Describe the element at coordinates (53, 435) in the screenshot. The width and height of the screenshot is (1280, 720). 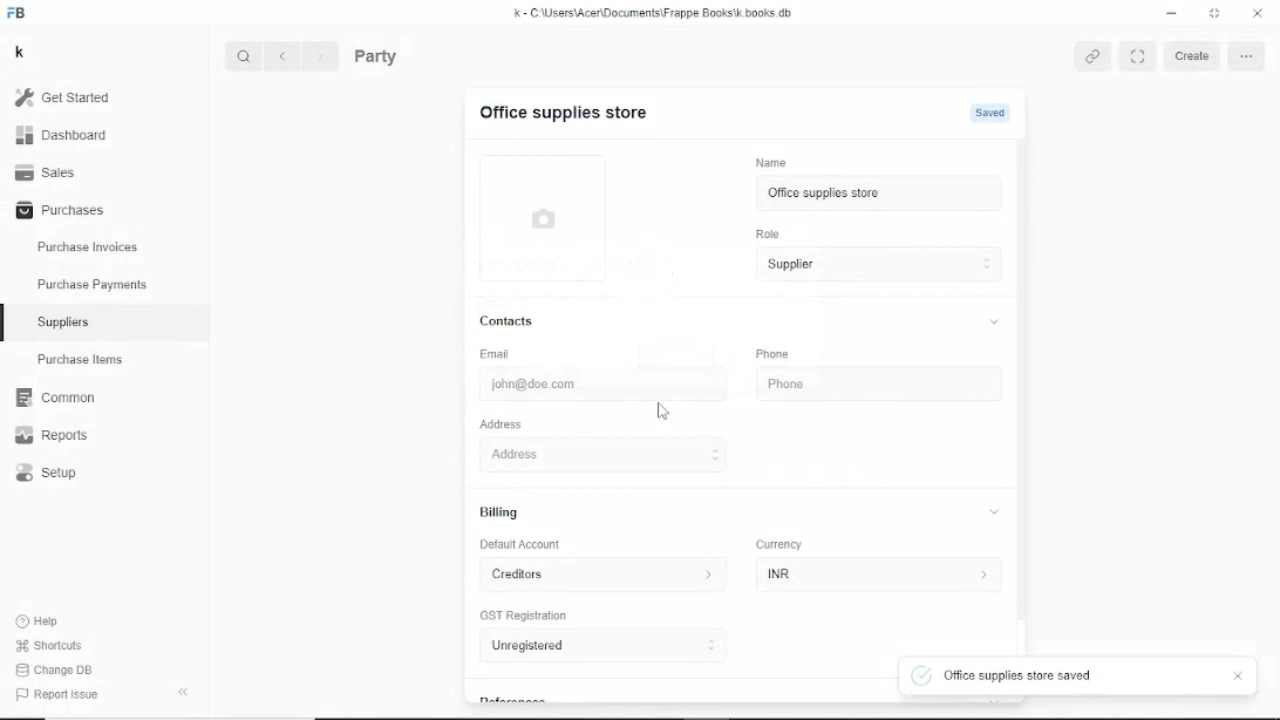
I see `Reports` at that location.